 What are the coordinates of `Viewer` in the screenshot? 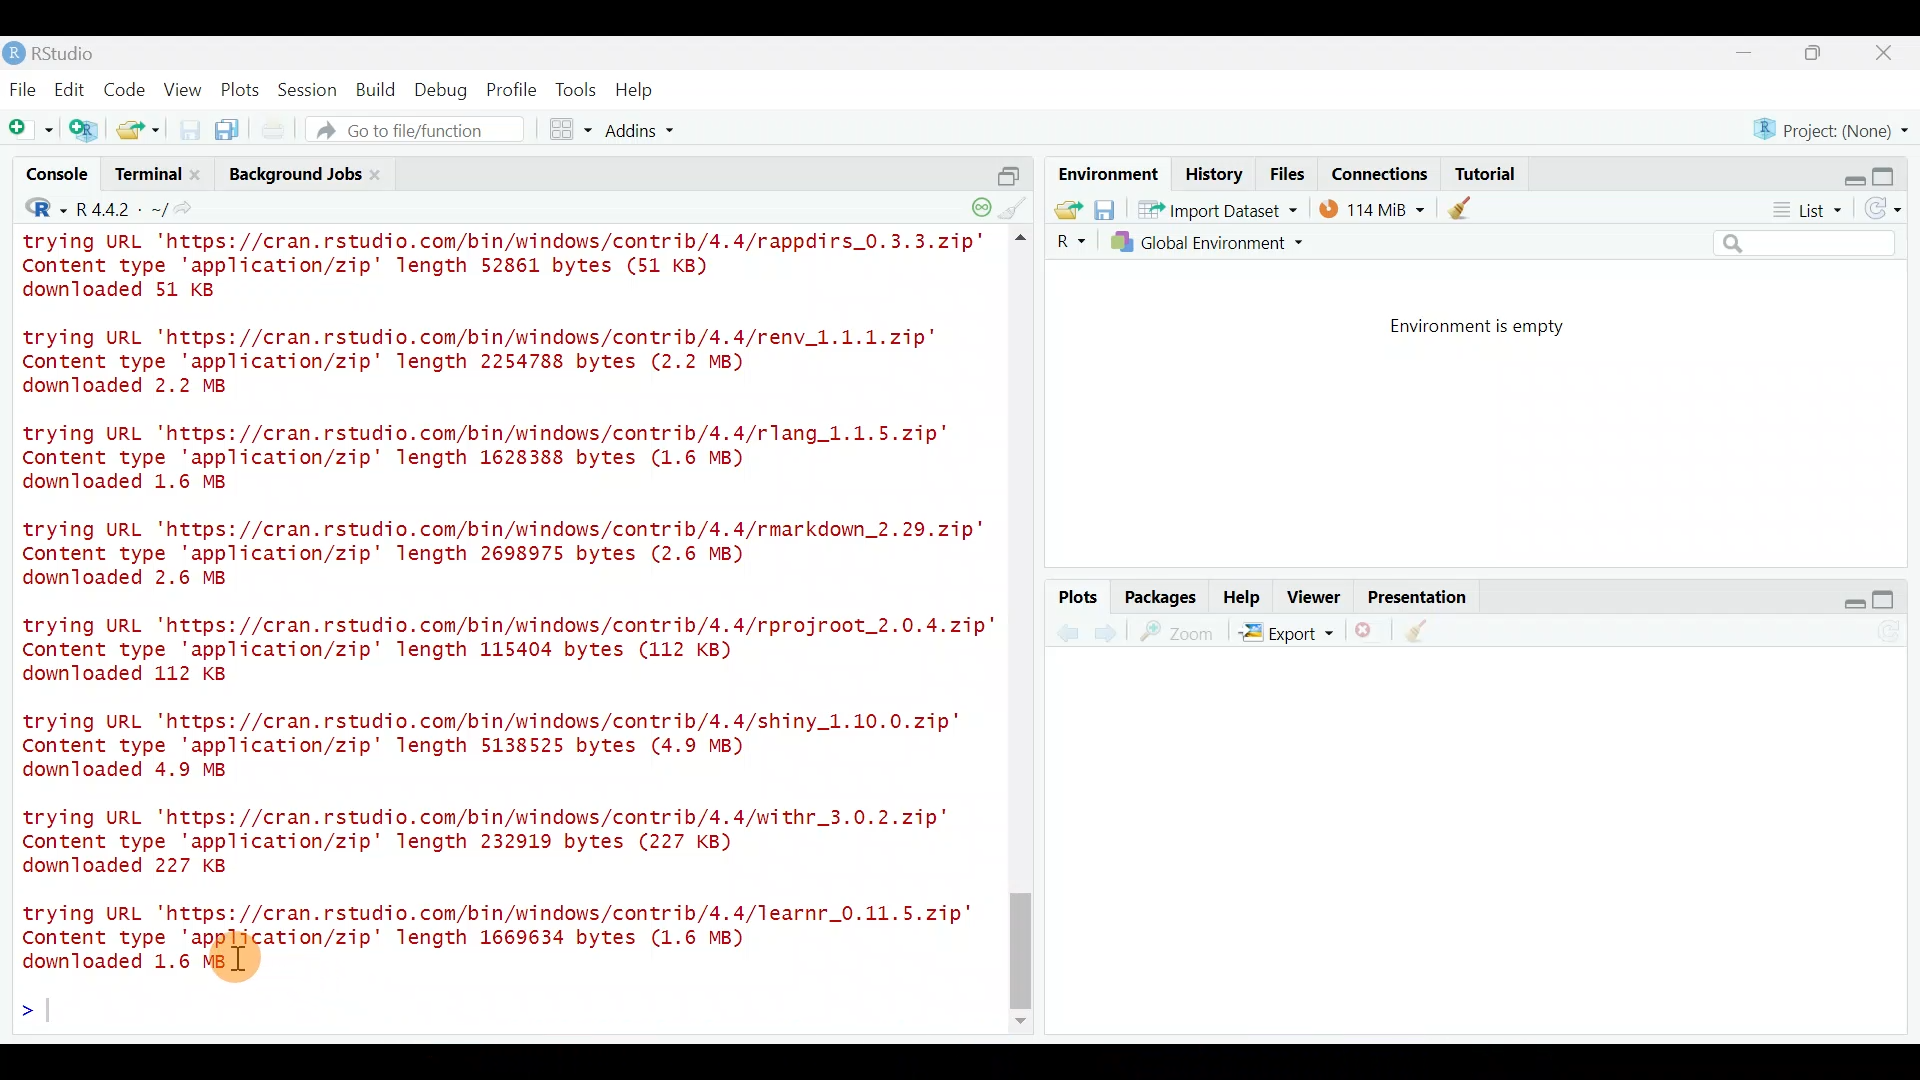 It's located at (1314, 599).